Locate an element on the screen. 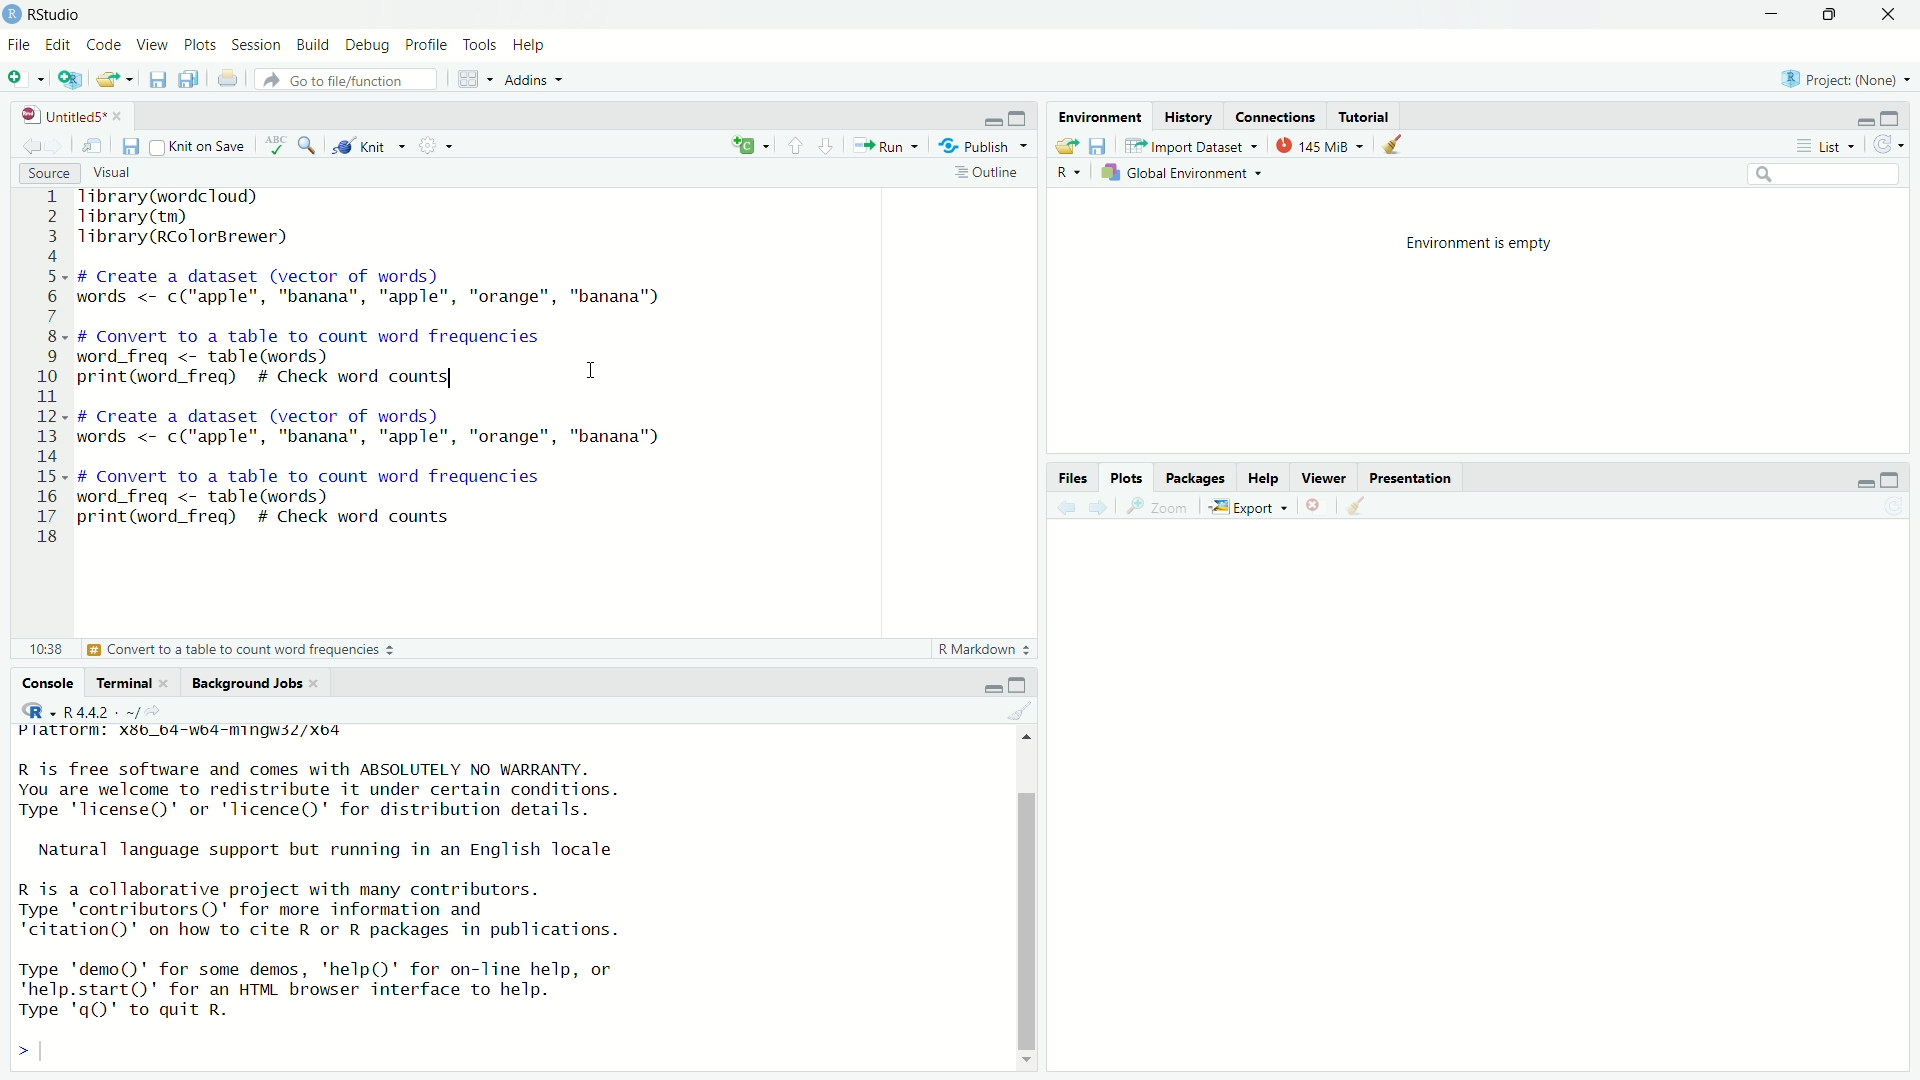 The height and width of the screenshot is (1080, 1920). Print the current file is located at coordinates (225, 78).